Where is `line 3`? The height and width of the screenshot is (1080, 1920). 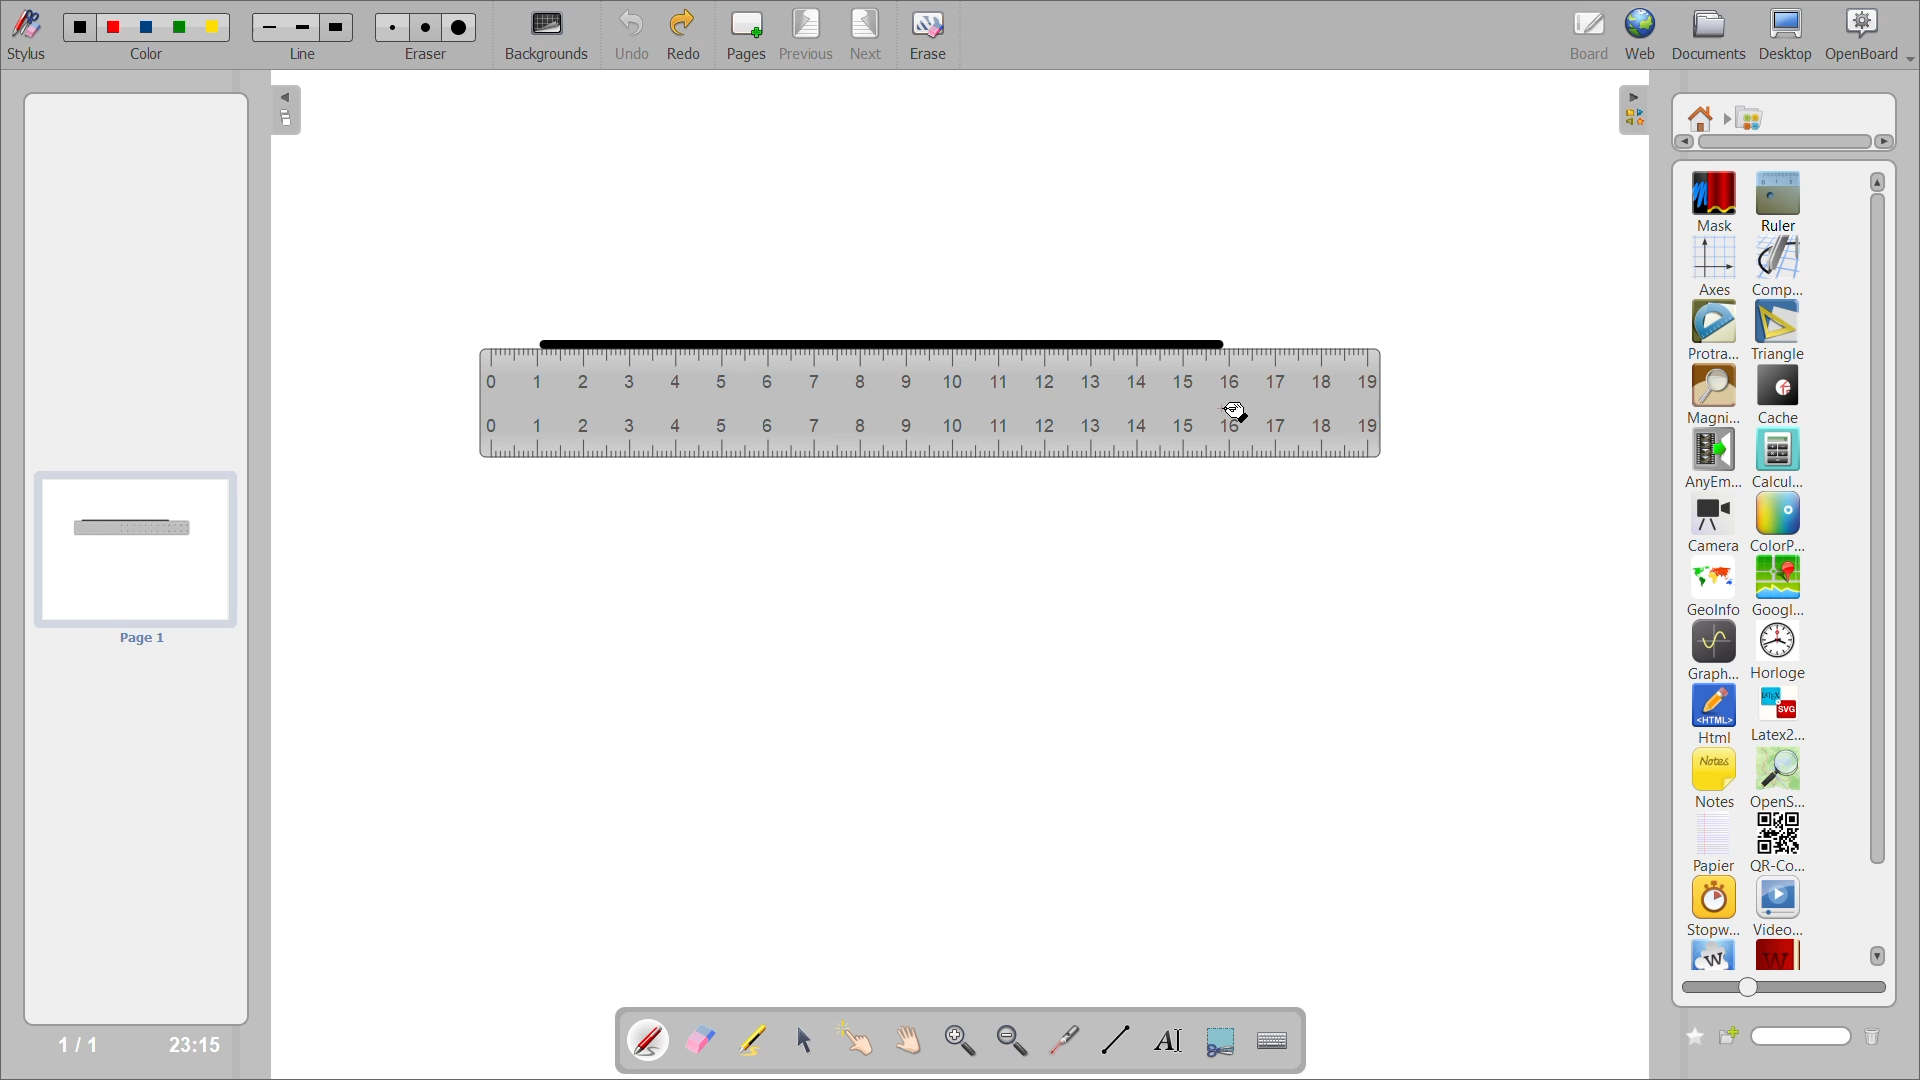
line 3 is located at coordinates (335, 29).